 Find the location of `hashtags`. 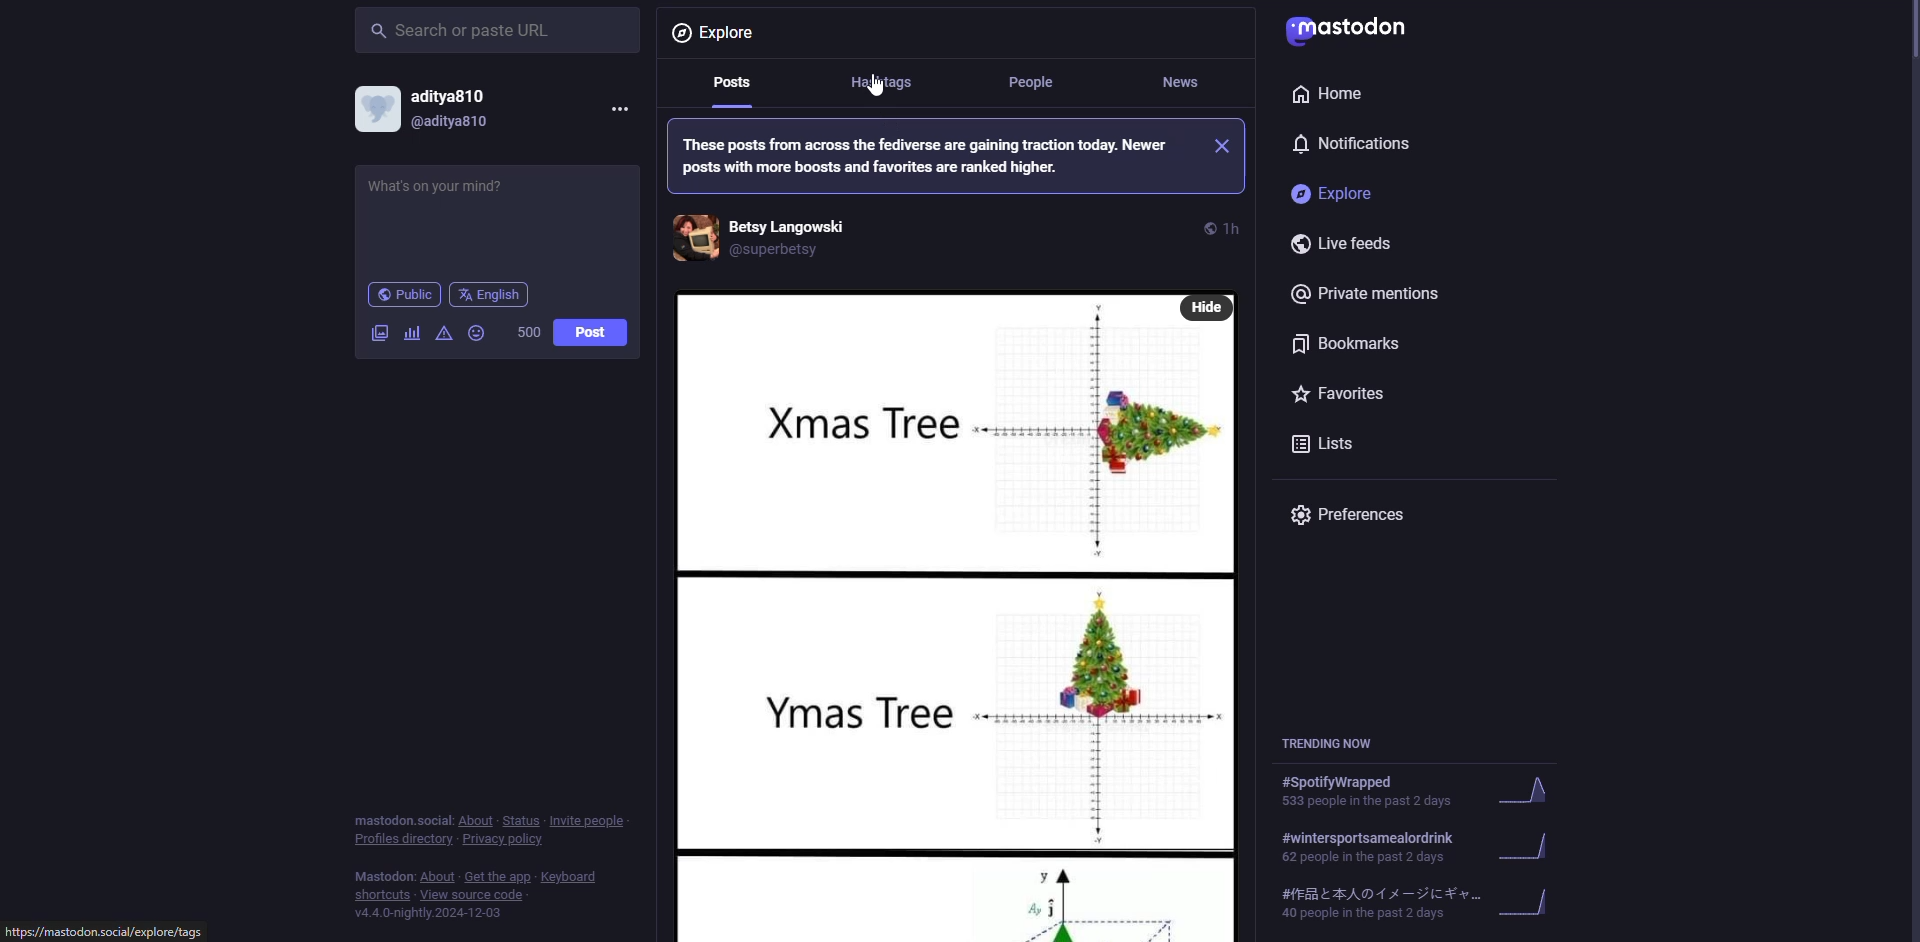

hashtags is located at coordinates (884, 83).